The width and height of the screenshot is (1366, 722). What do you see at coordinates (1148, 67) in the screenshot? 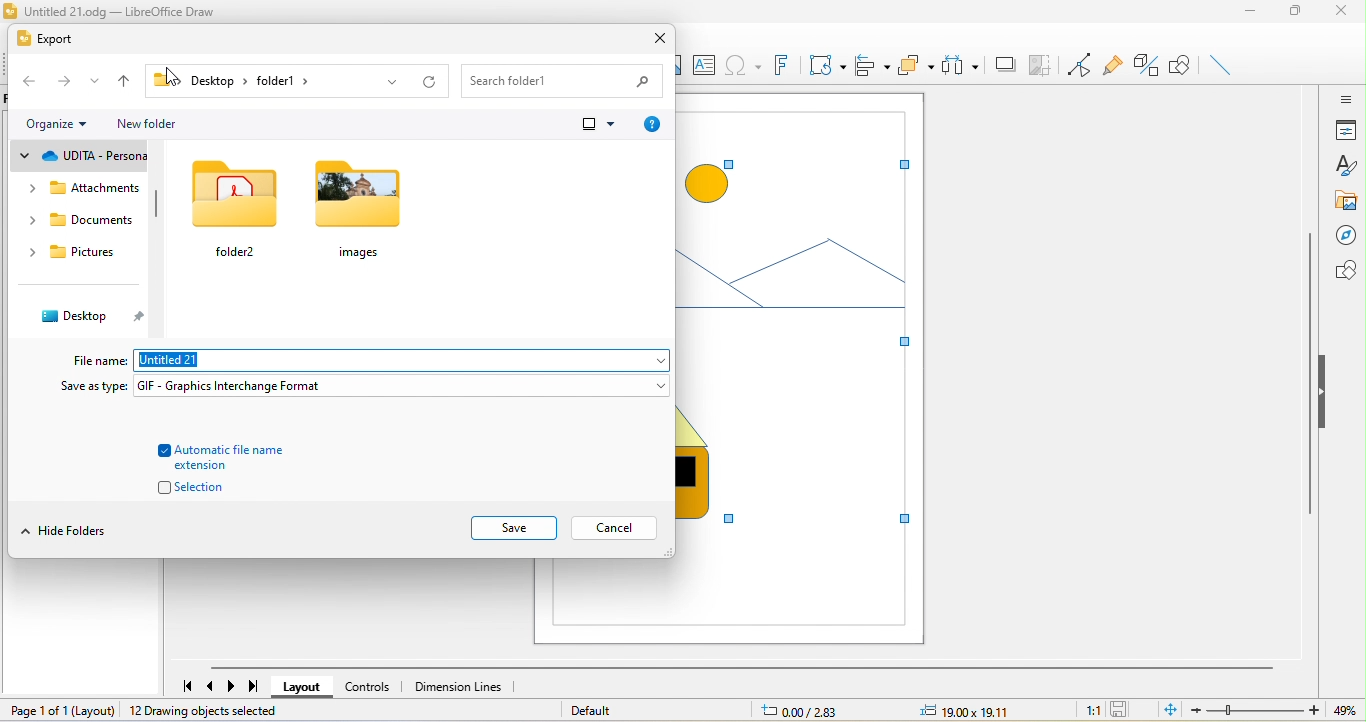
I see `toggle extrusion` at bounding box center [1148, 67].